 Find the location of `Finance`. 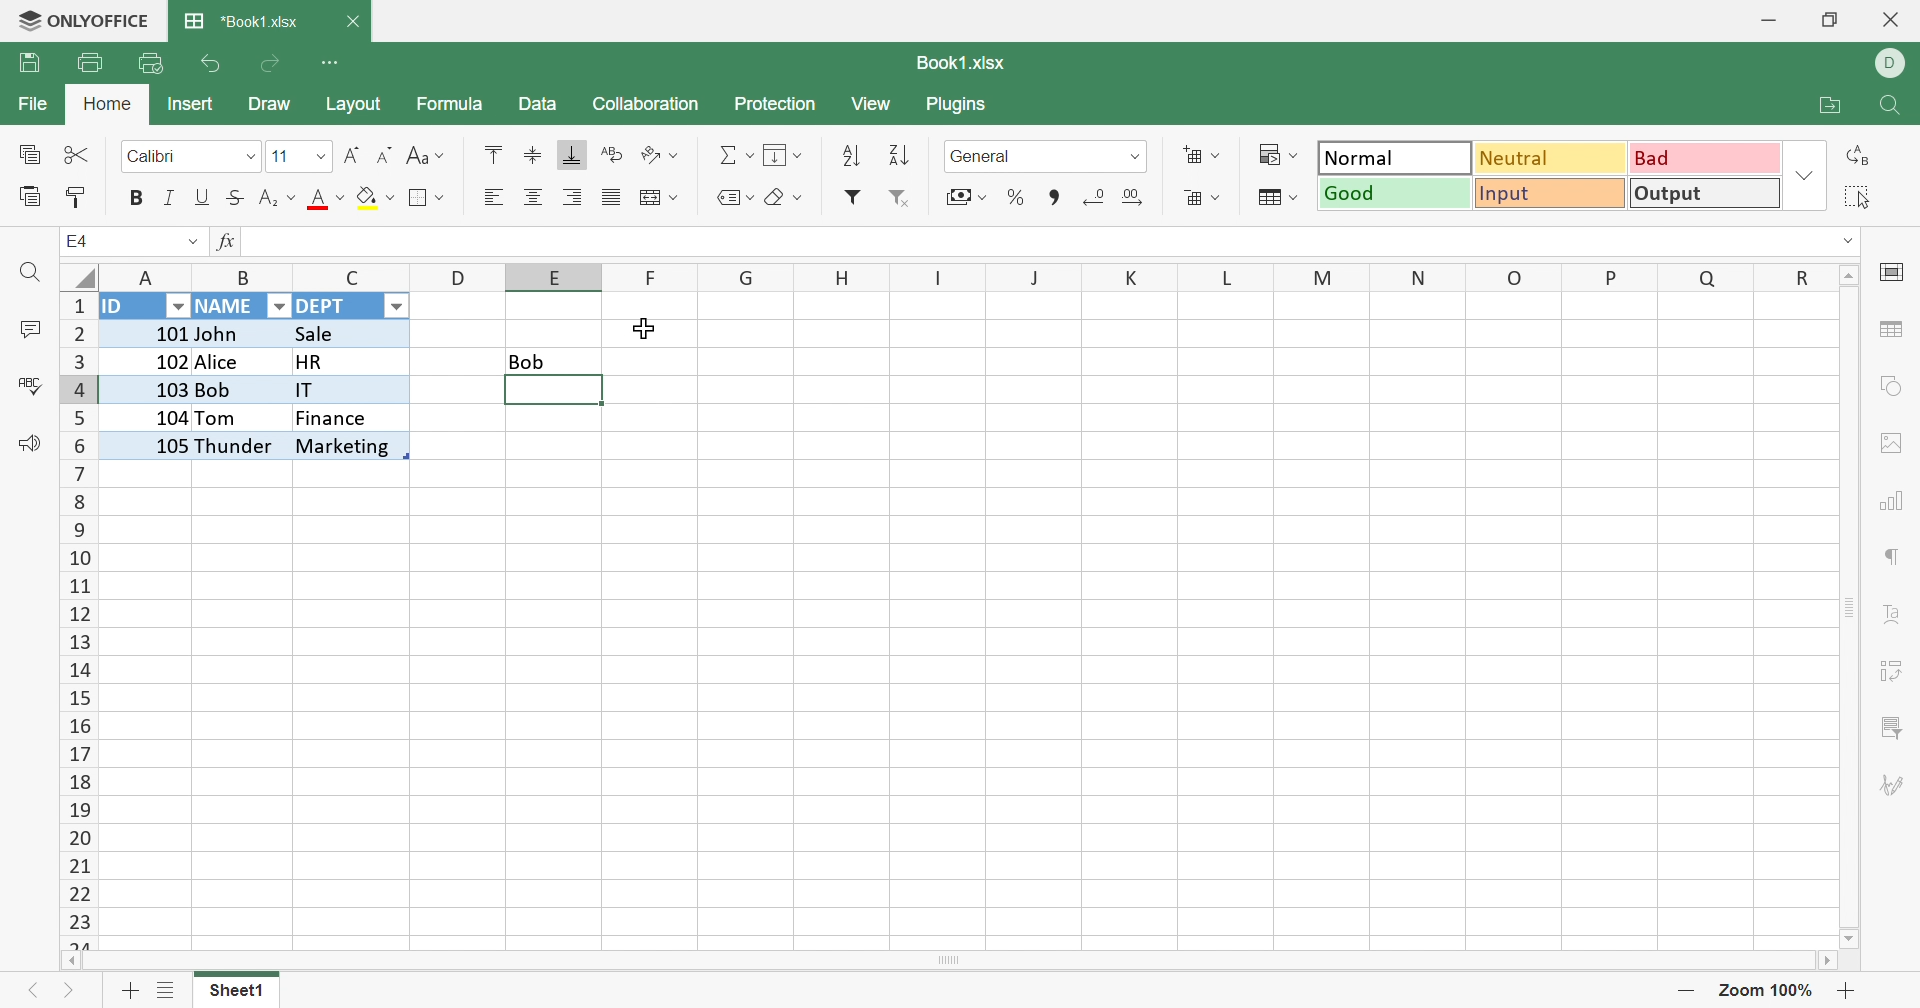

Finance is located at coordinates (335, 420).